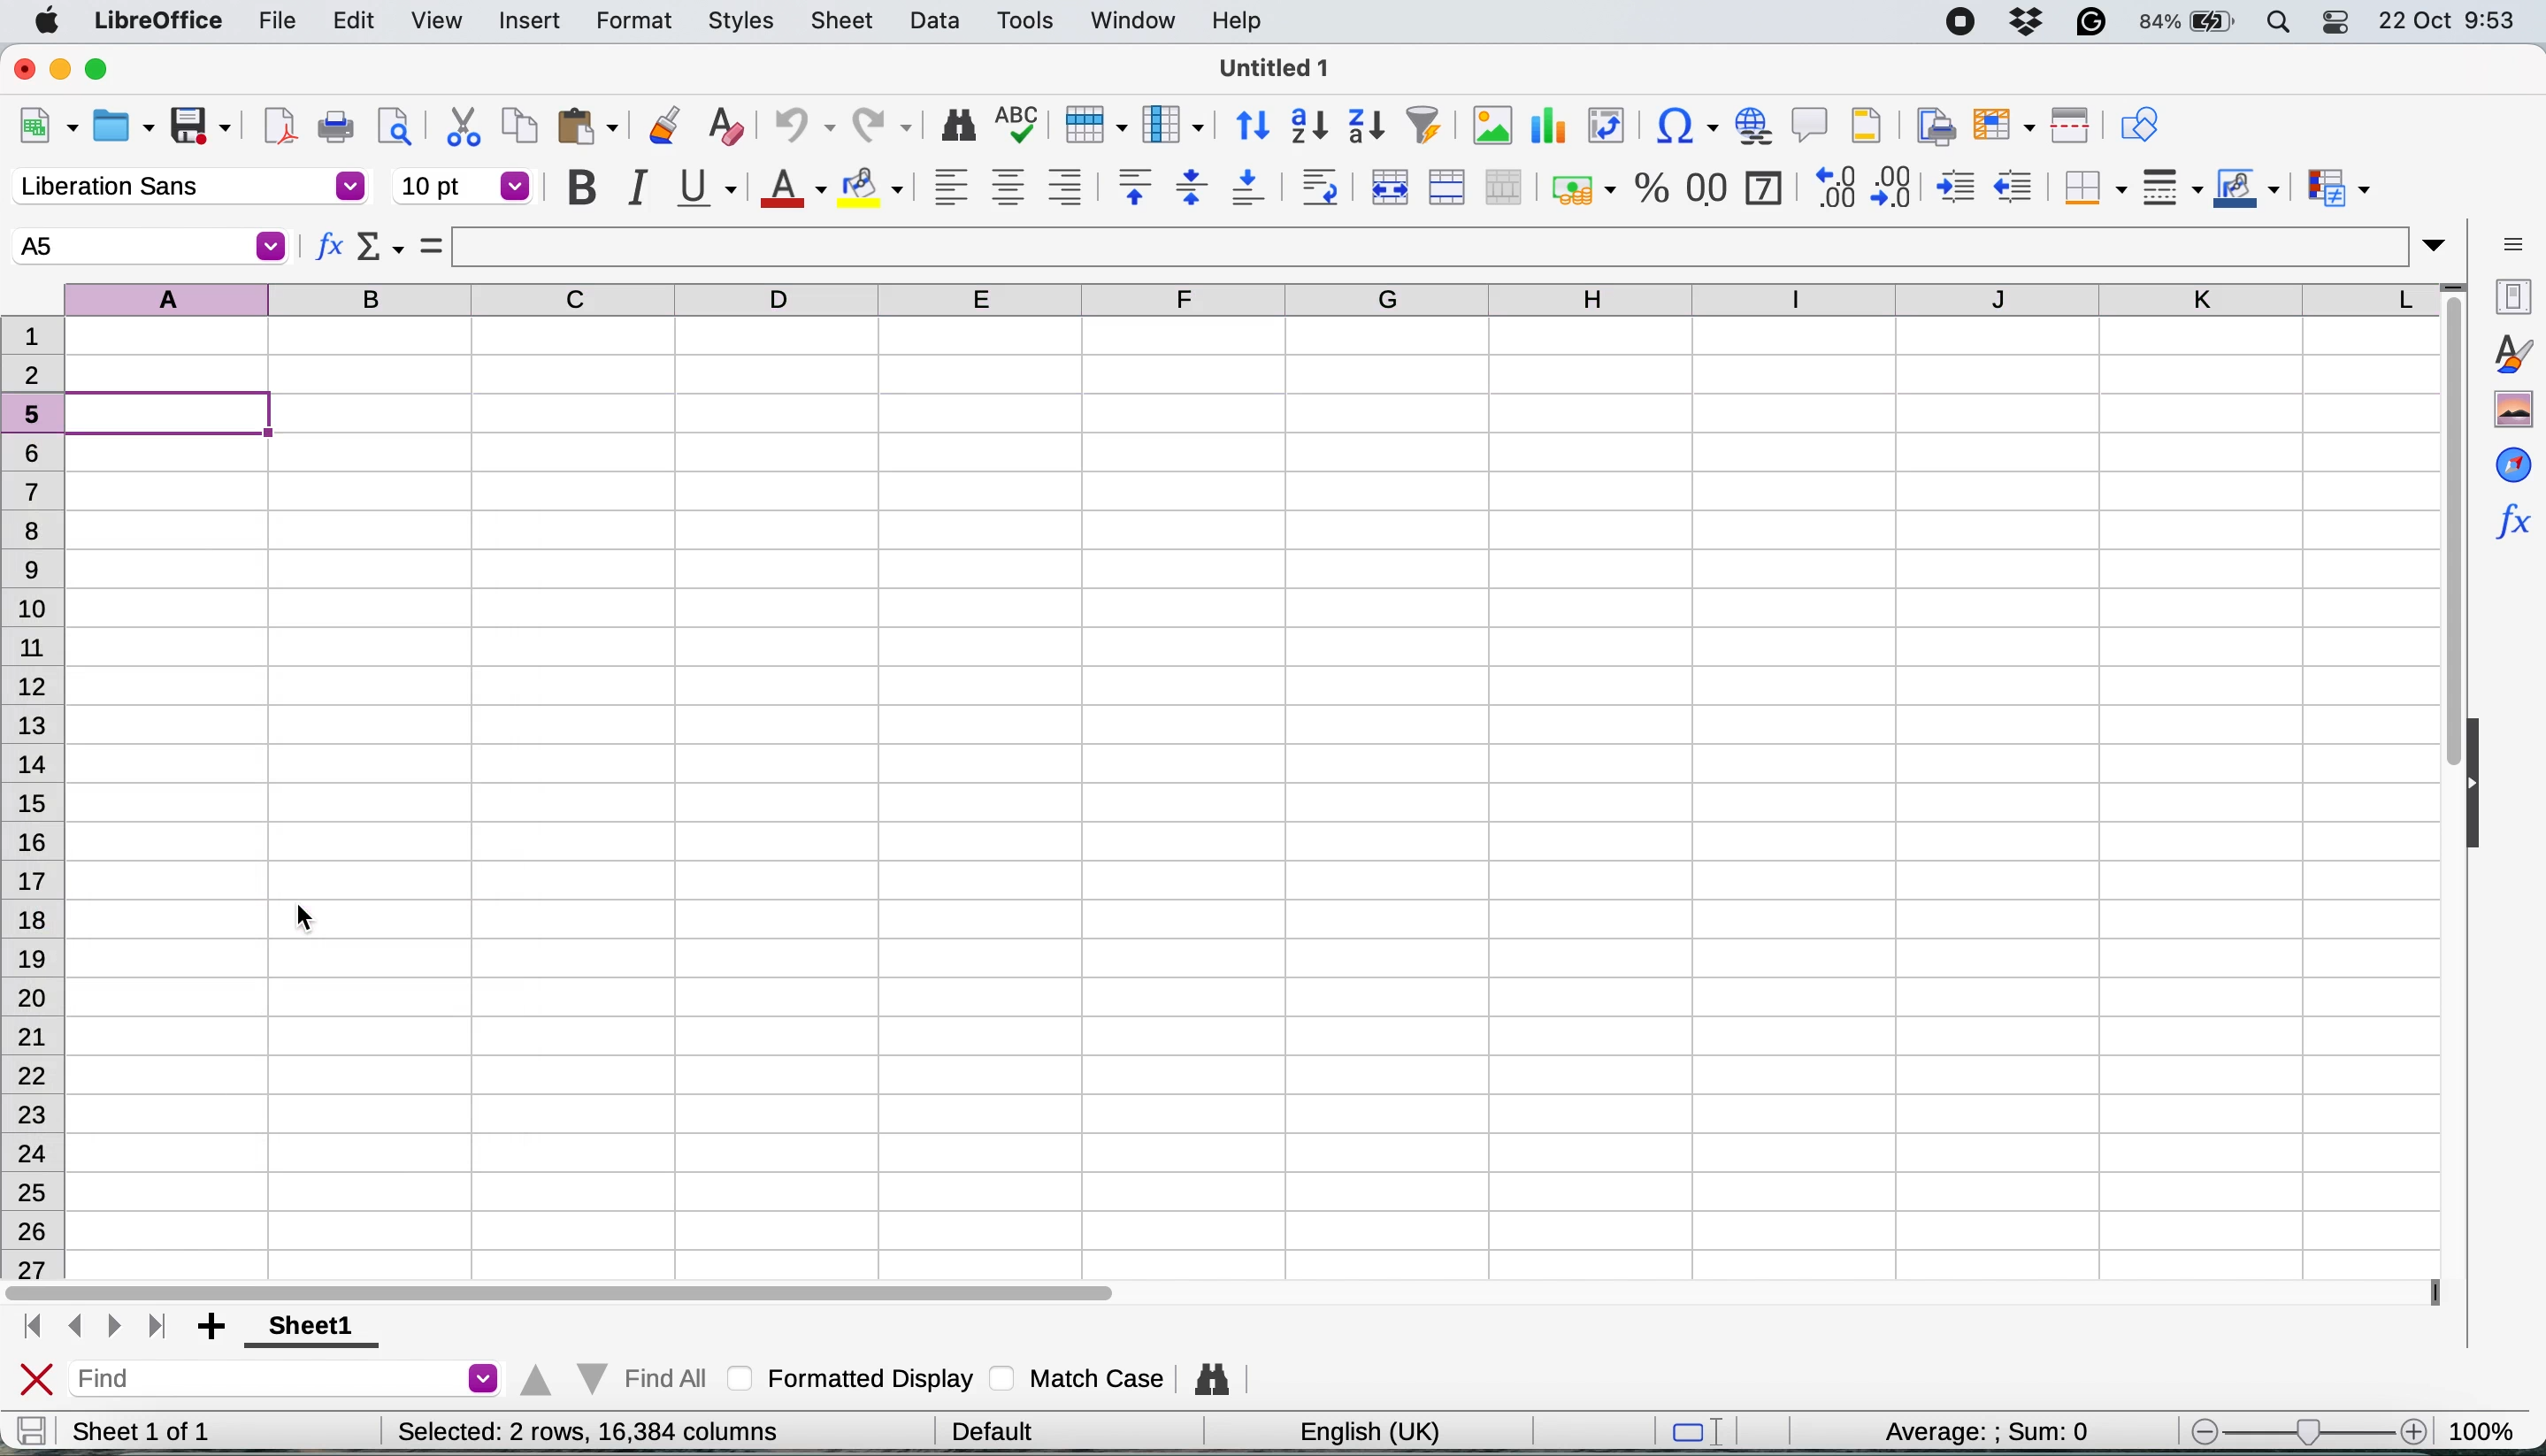  What do you see at coordinates (581, 188) in the screenshot?
I see `bold` at bounding box center [581, 188].